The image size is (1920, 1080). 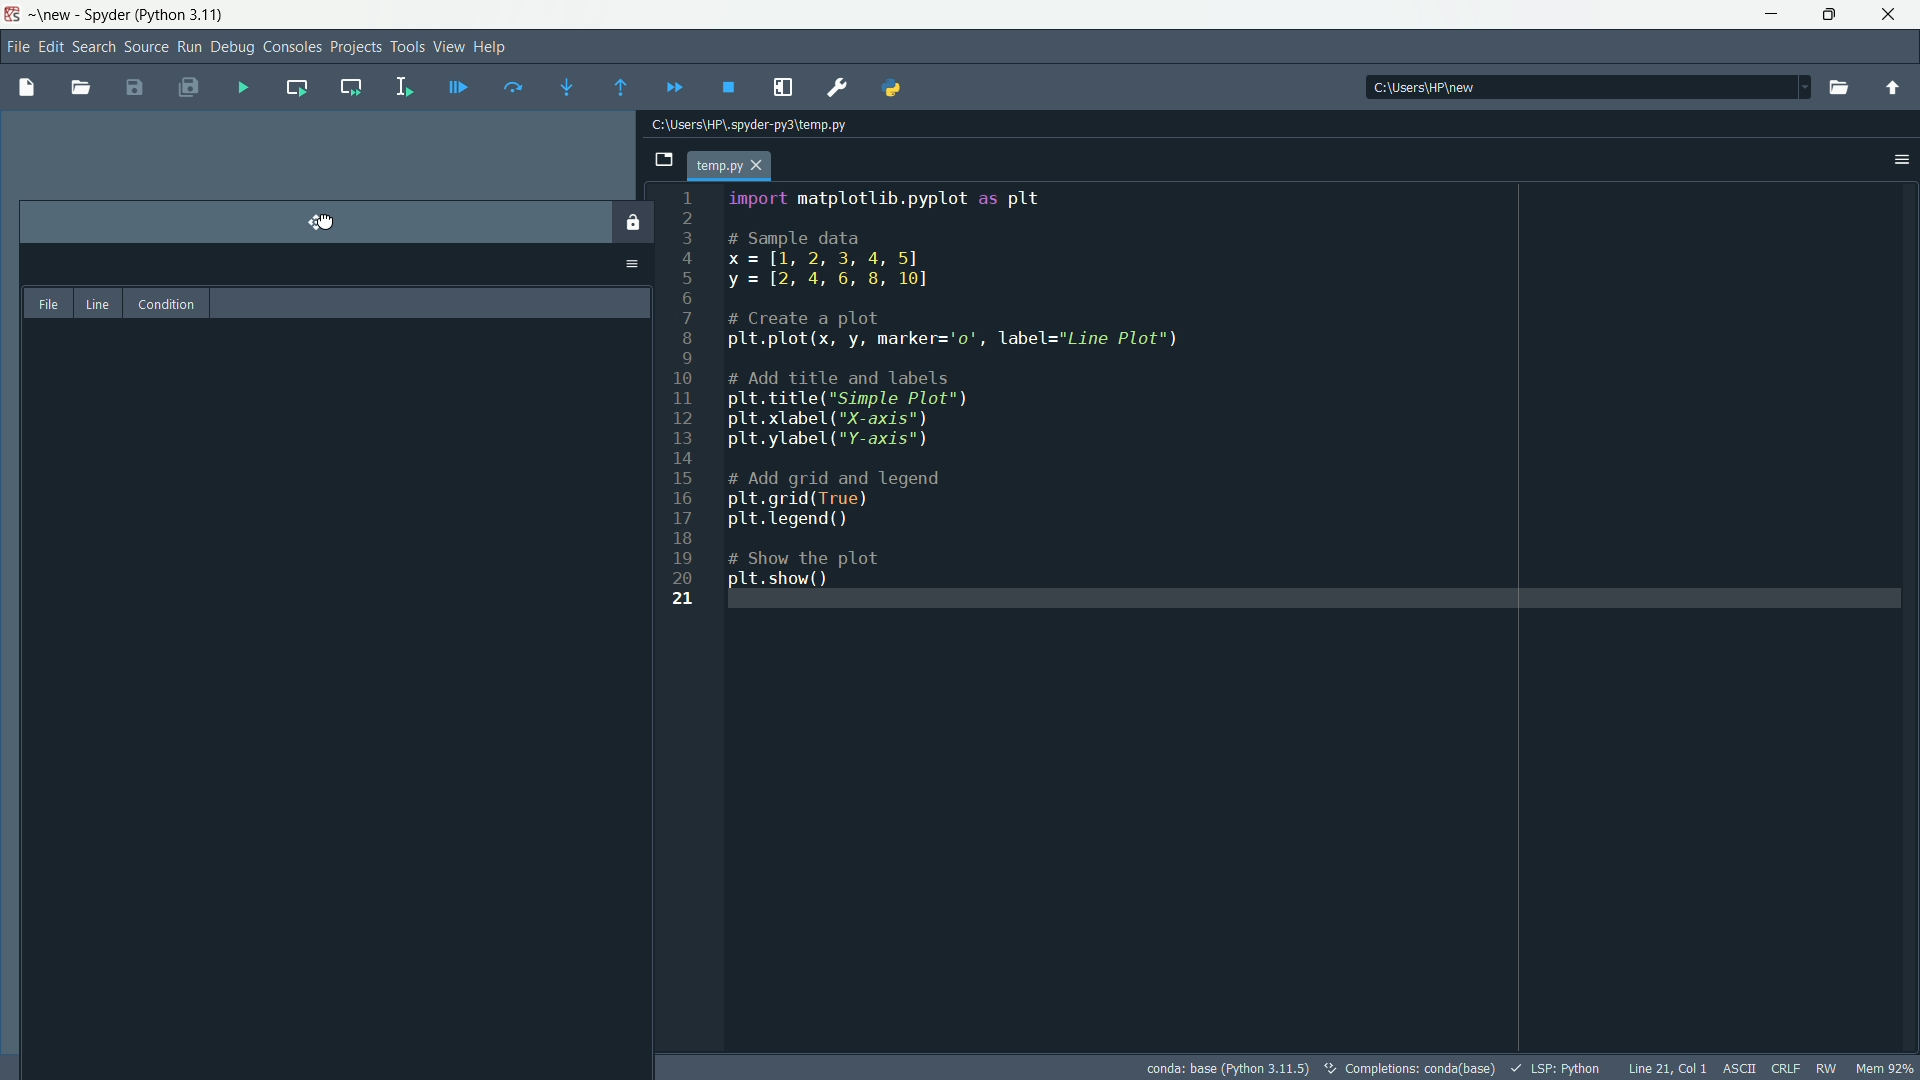 I want to click on run selection, so click(x=402, y=86).